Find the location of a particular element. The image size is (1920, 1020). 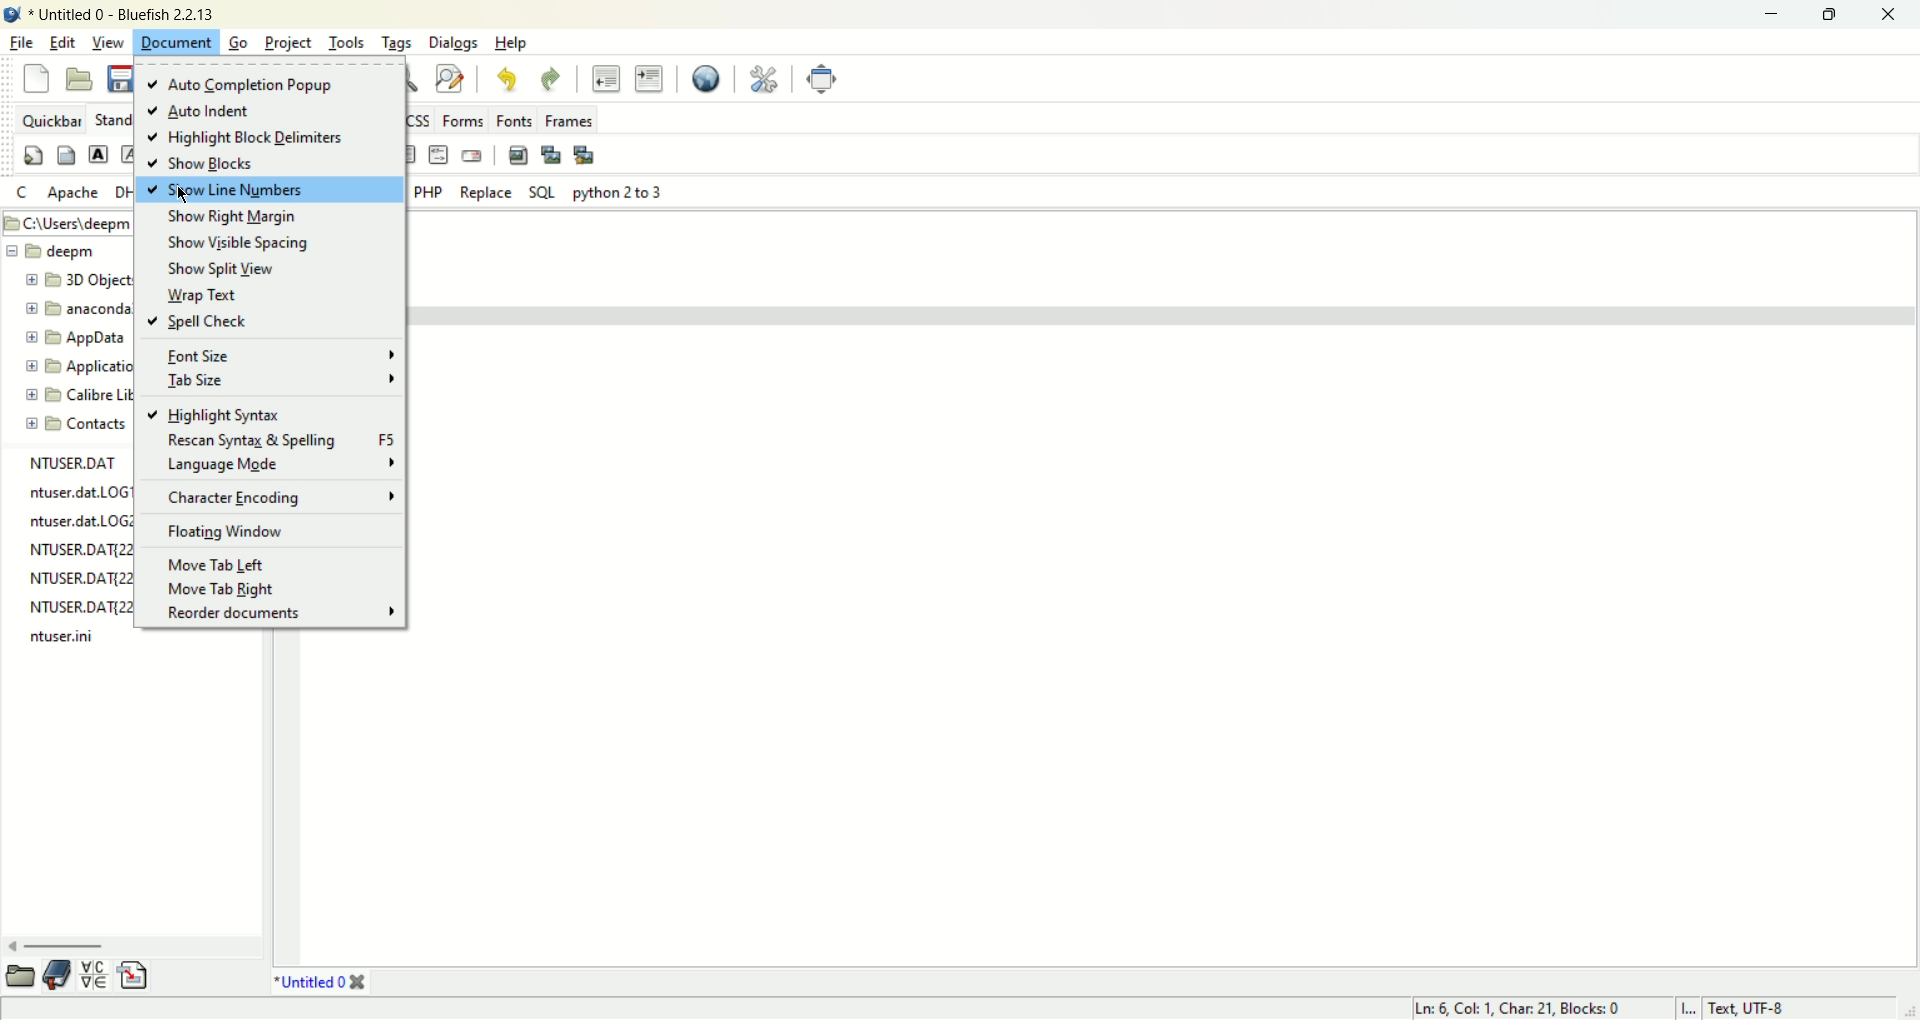

tags is located at coordinates (397, 42).